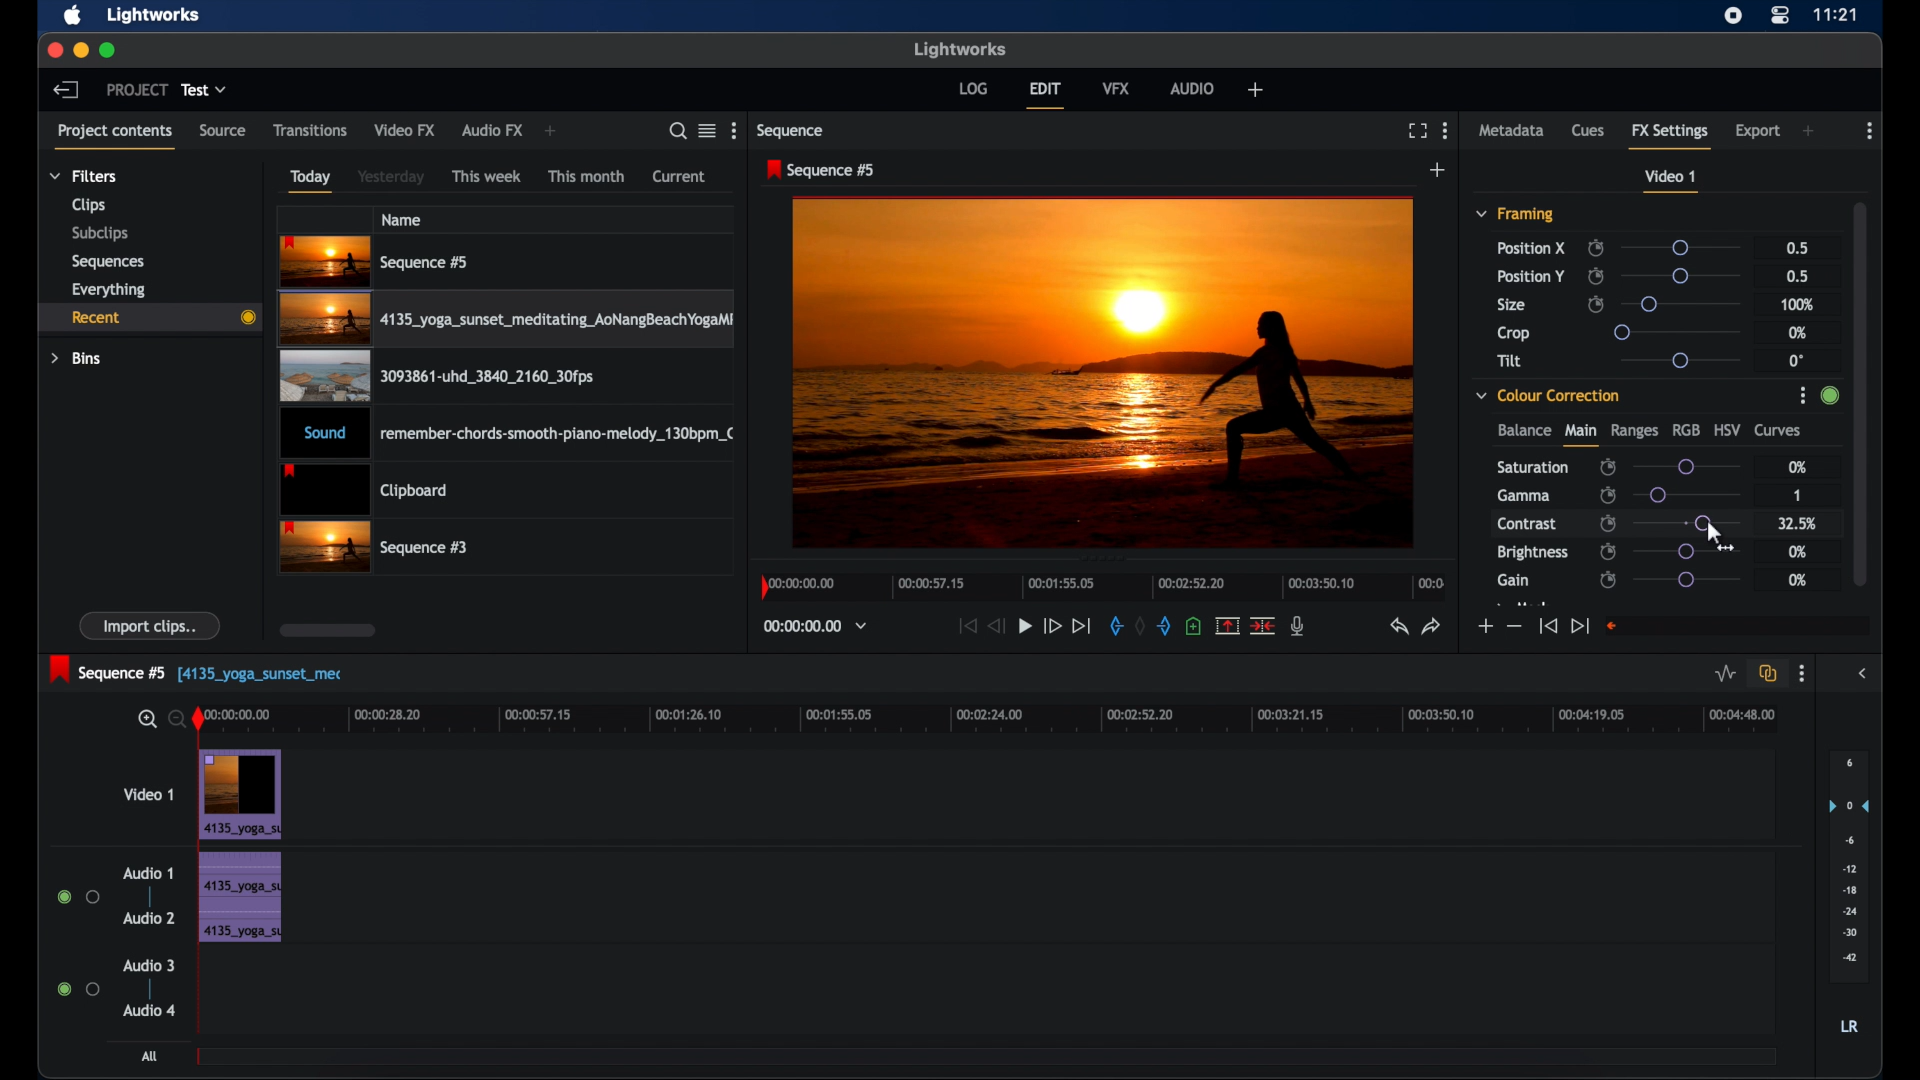 This screenshot has height=1080, width=1920. What do you see at coordinates (586, 176) in the screenshot?
I see `this month` at bounding box center [586, 176].